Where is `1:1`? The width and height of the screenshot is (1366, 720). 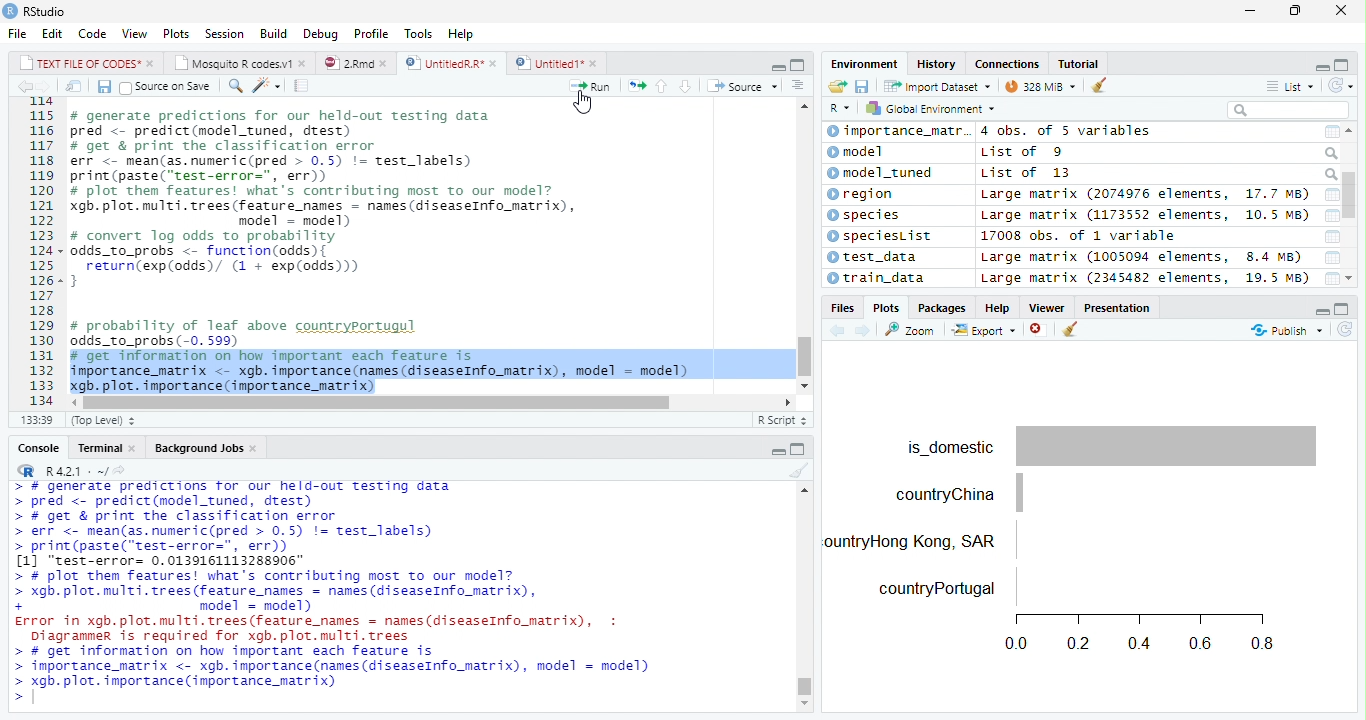
1:1 is located at coordinates (38, 419).